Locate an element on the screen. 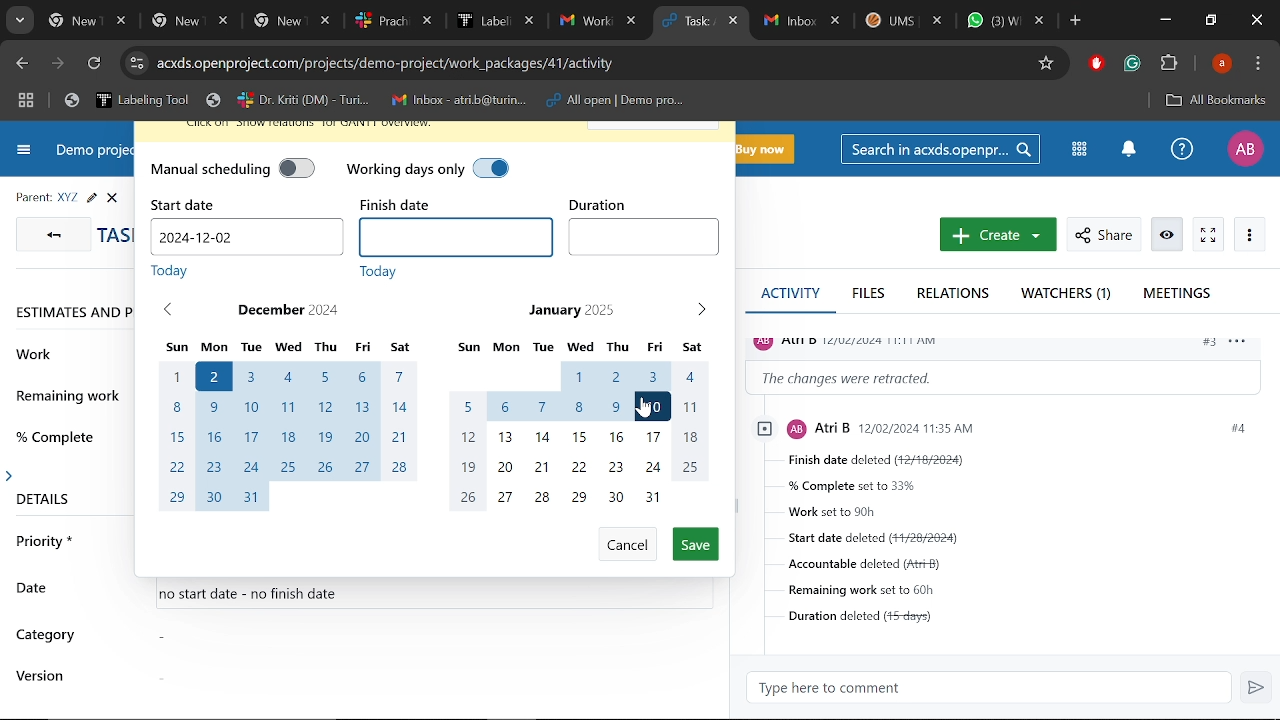 The height and width of the screenshot is (720, 1280). Duration is located at coordinates (644, 237).